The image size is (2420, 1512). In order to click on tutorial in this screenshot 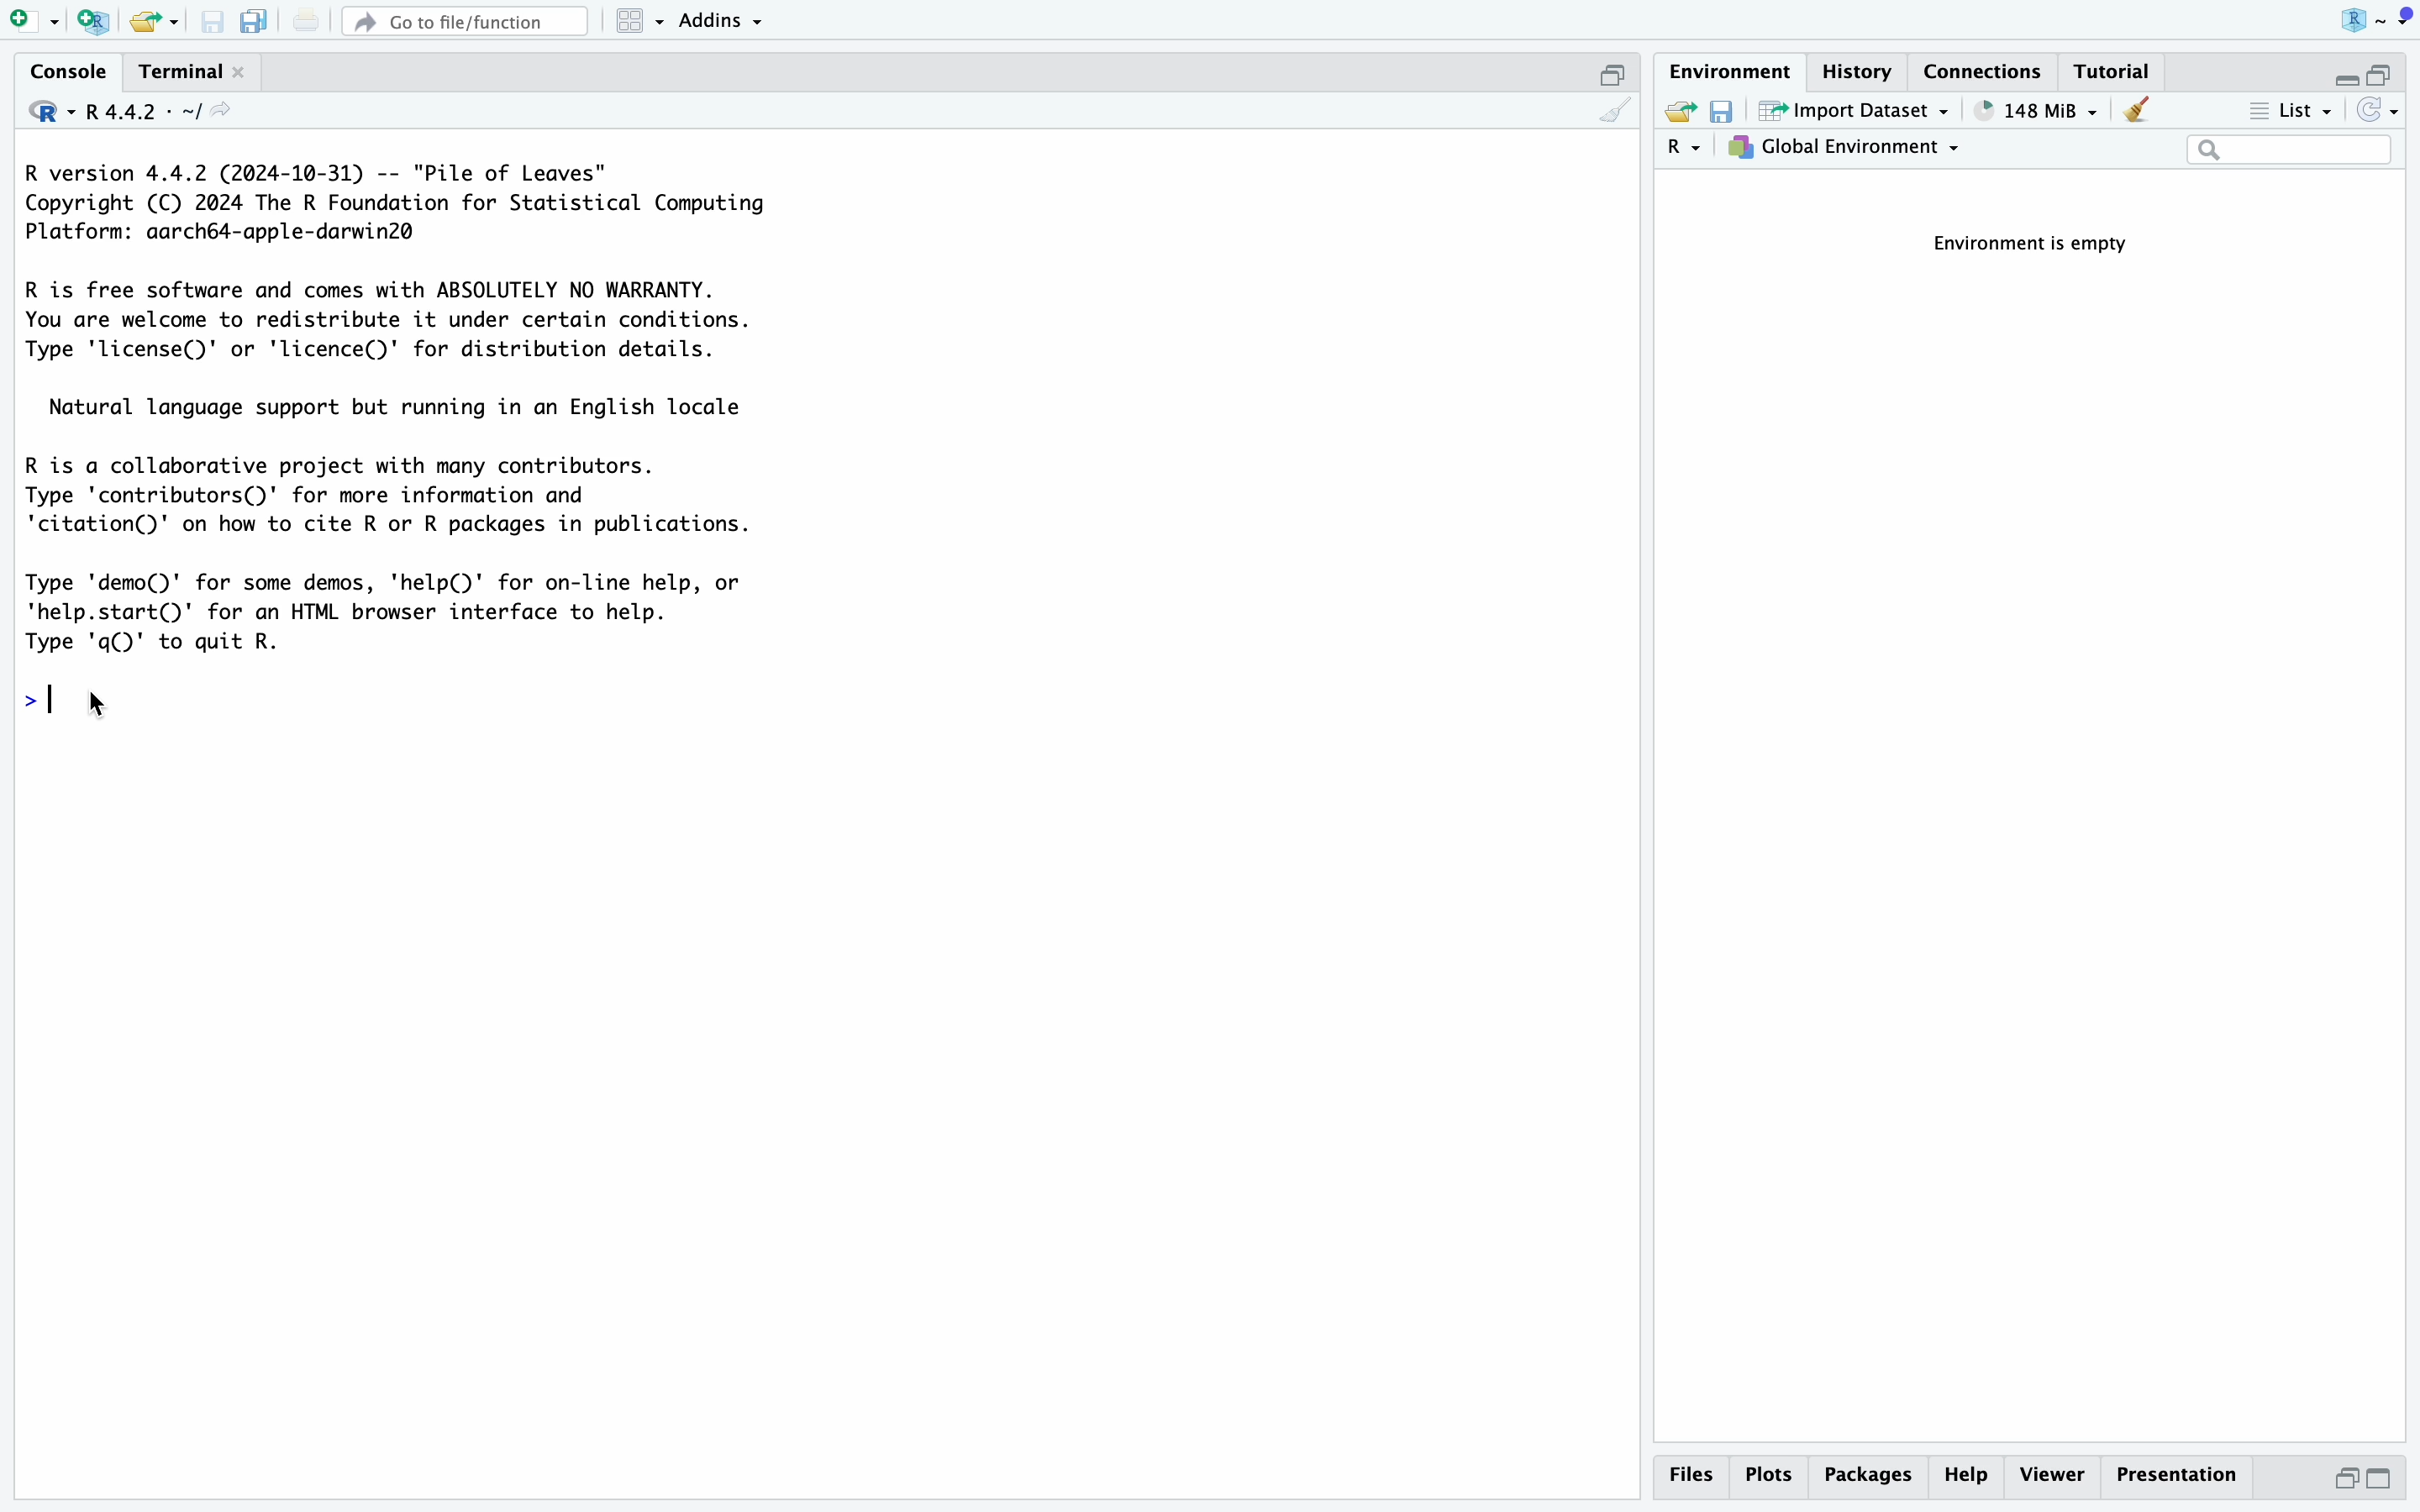, I will do `click(2117, 70)`.